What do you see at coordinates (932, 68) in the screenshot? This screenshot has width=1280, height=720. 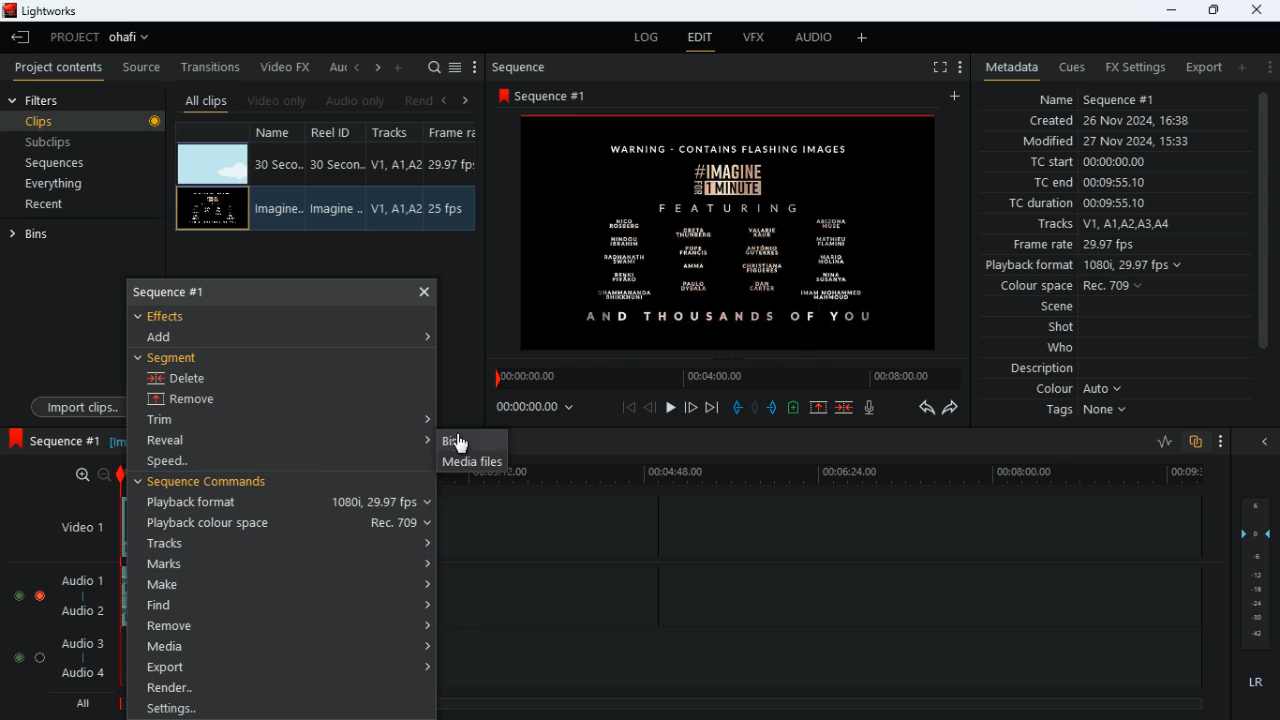 I see `full screen` at bounding box center [932, 68].